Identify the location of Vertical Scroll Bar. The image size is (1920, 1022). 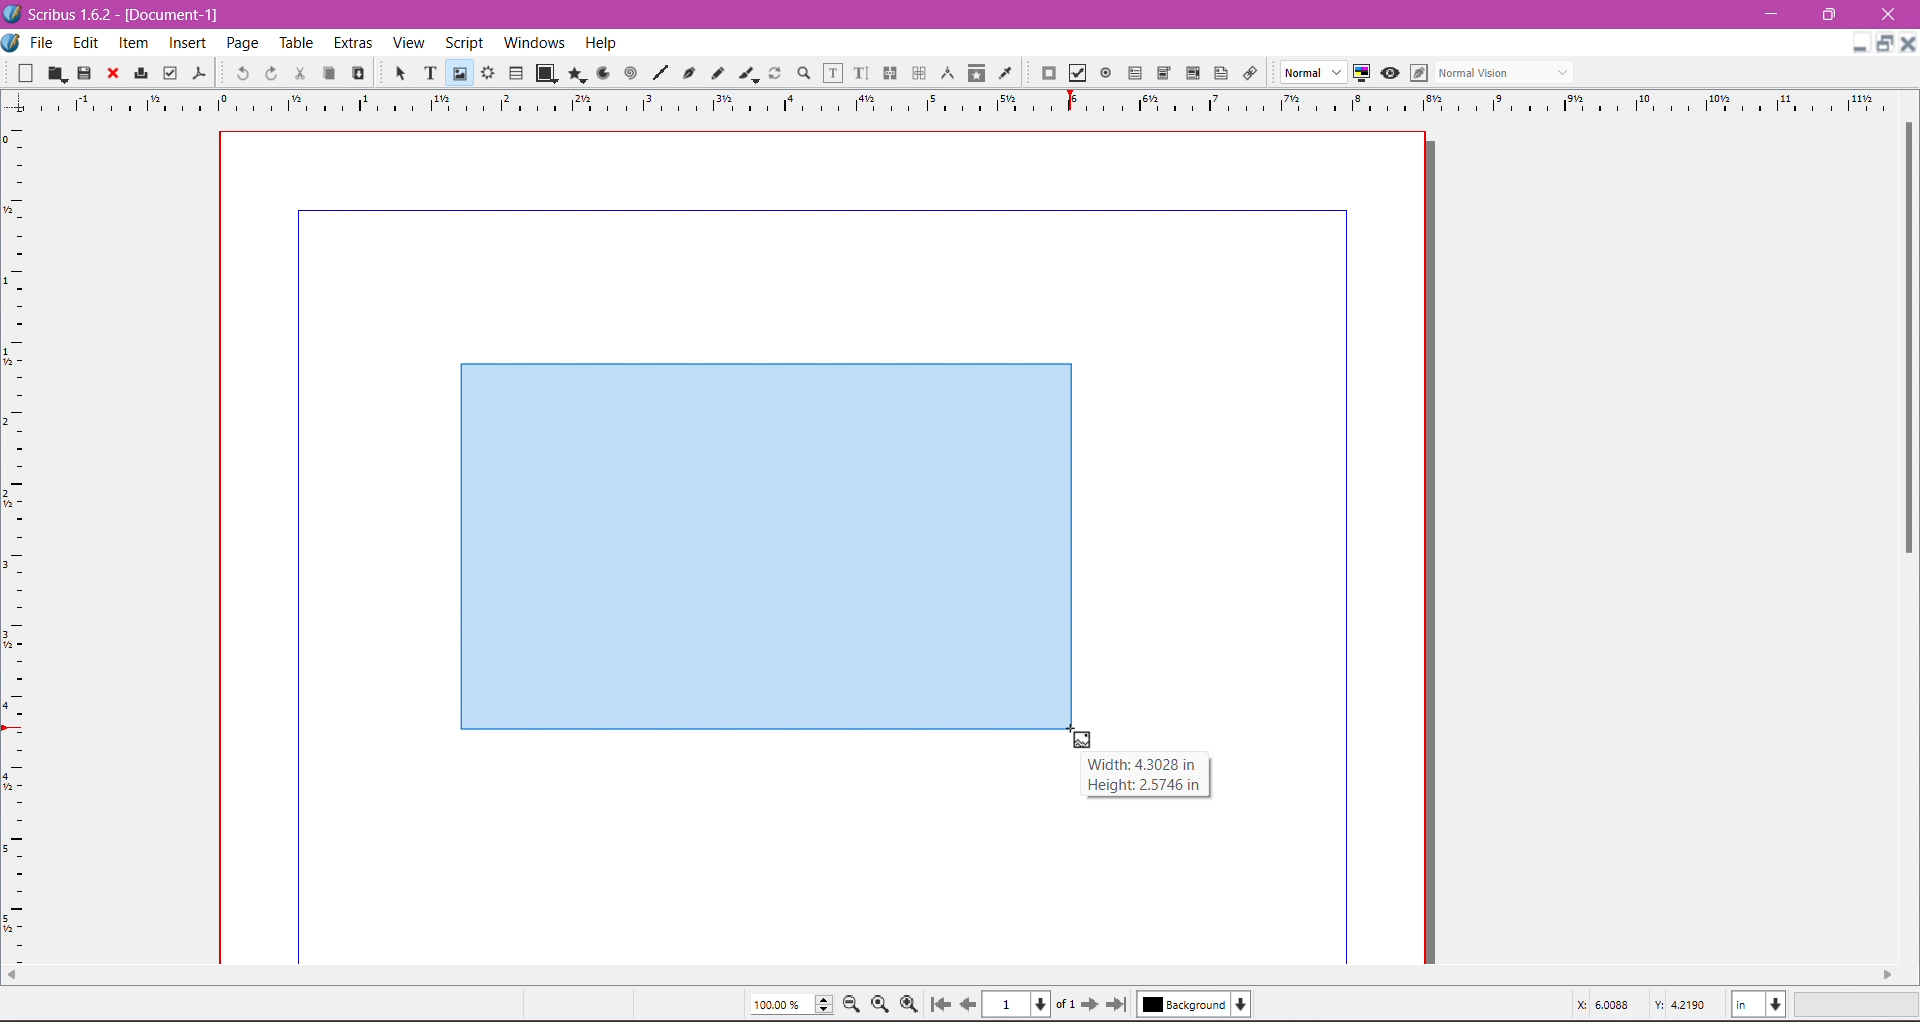
(1904, 337).